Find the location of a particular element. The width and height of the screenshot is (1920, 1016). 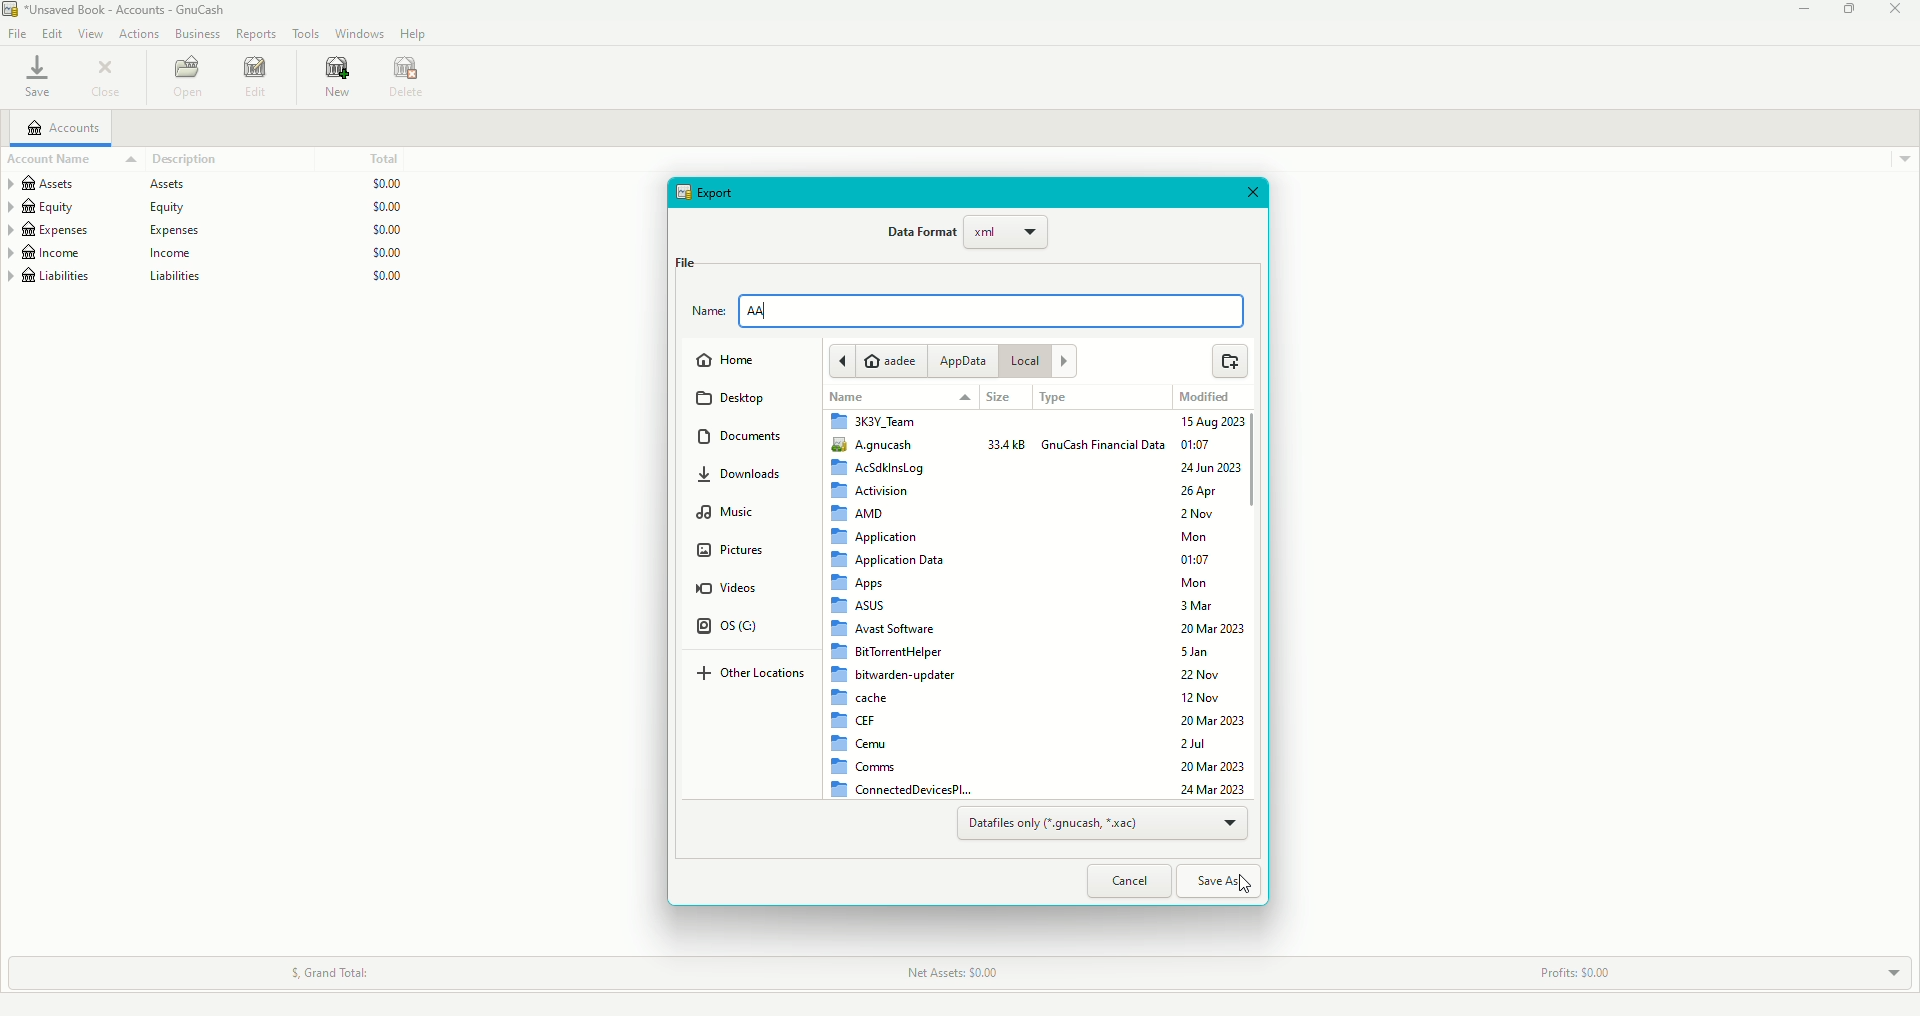

Income is located at coordinates (211, 253).